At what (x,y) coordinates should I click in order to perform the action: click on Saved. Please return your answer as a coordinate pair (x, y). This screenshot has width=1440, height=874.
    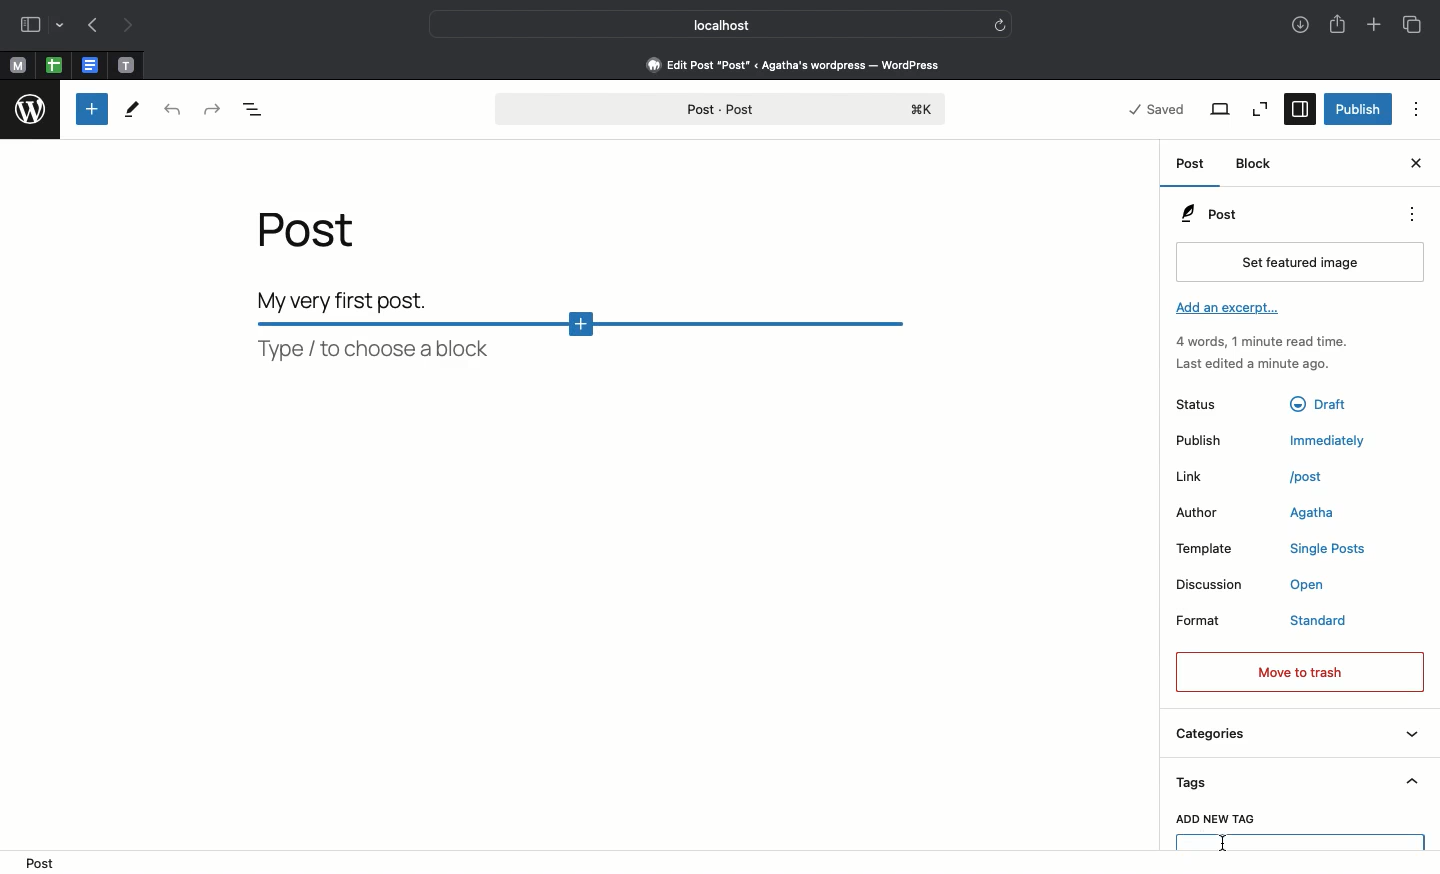
    Looking at the image, I should click on (1160, 109).